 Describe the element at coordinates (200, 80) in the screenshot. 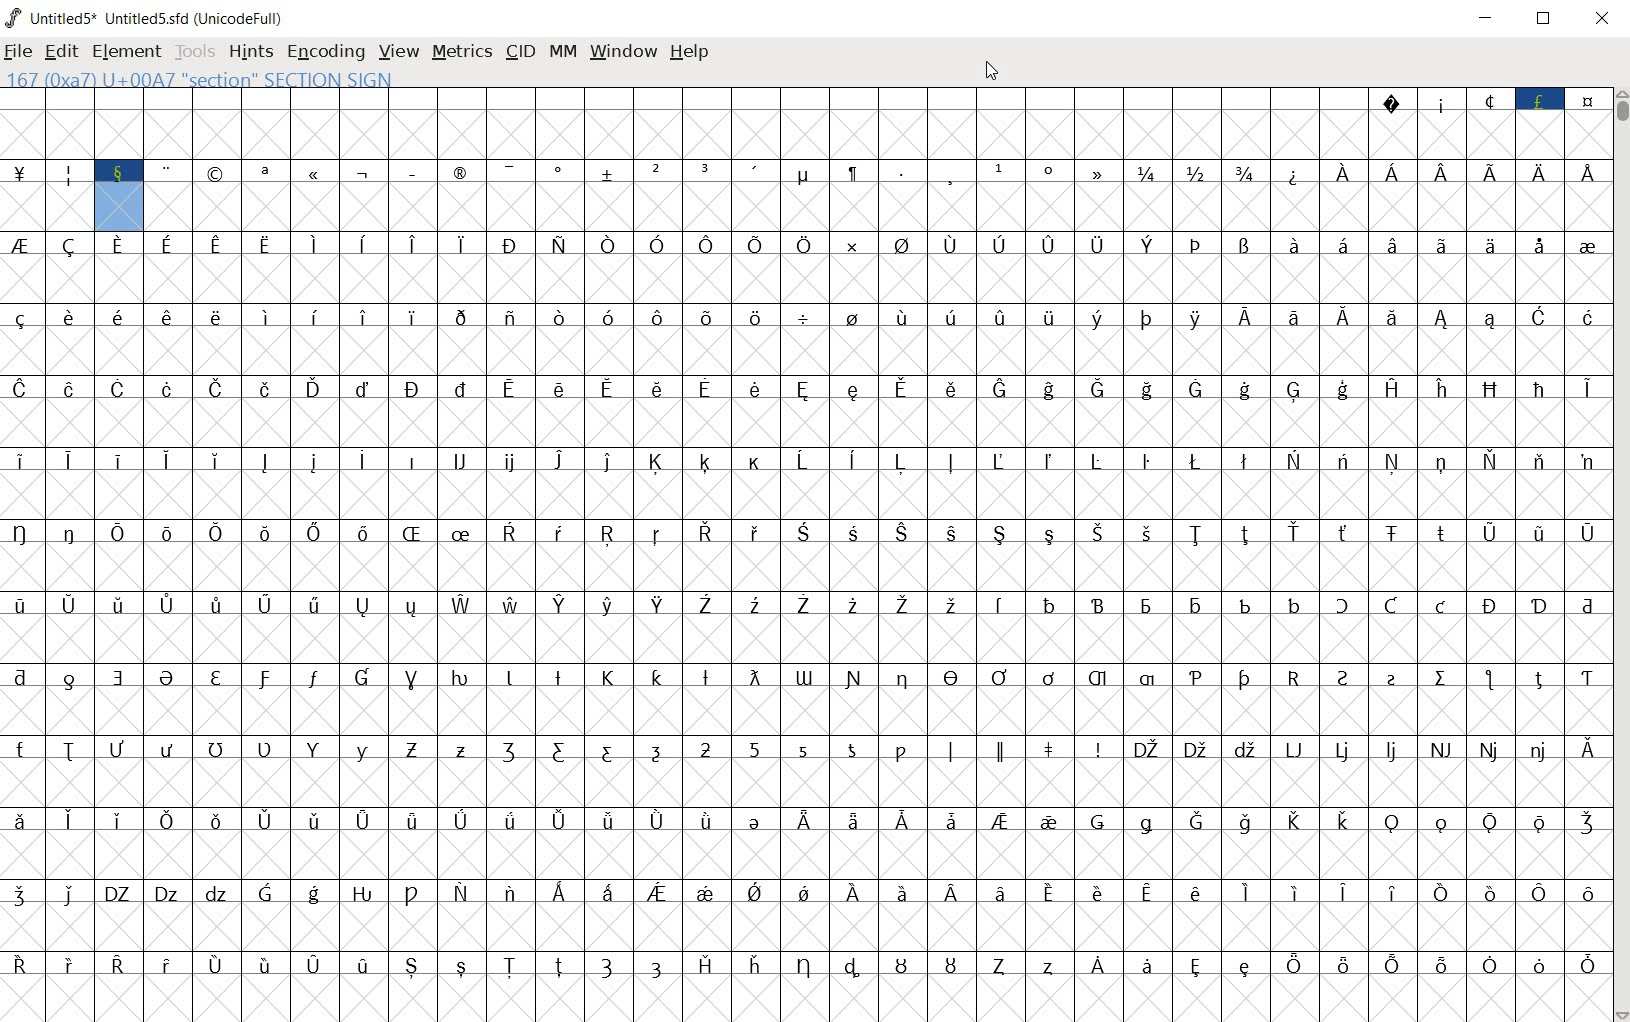

I see `(0Xa7) U+00A7 "SECTION" SECTION SIGN` at that location.